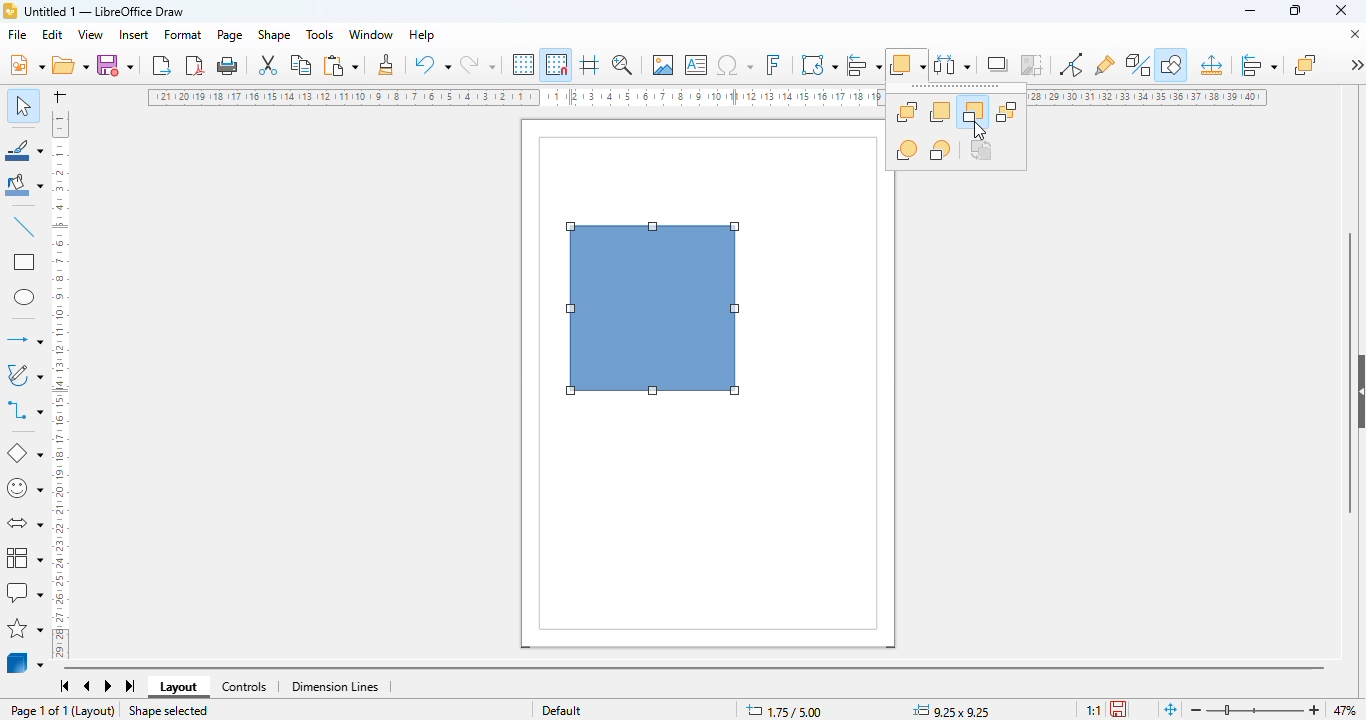 This screenshot has height=720, width=1366. What do you see at coordinates (25, 185) in the screenshot?
I see `fill color` at bounding box center [25, 185].